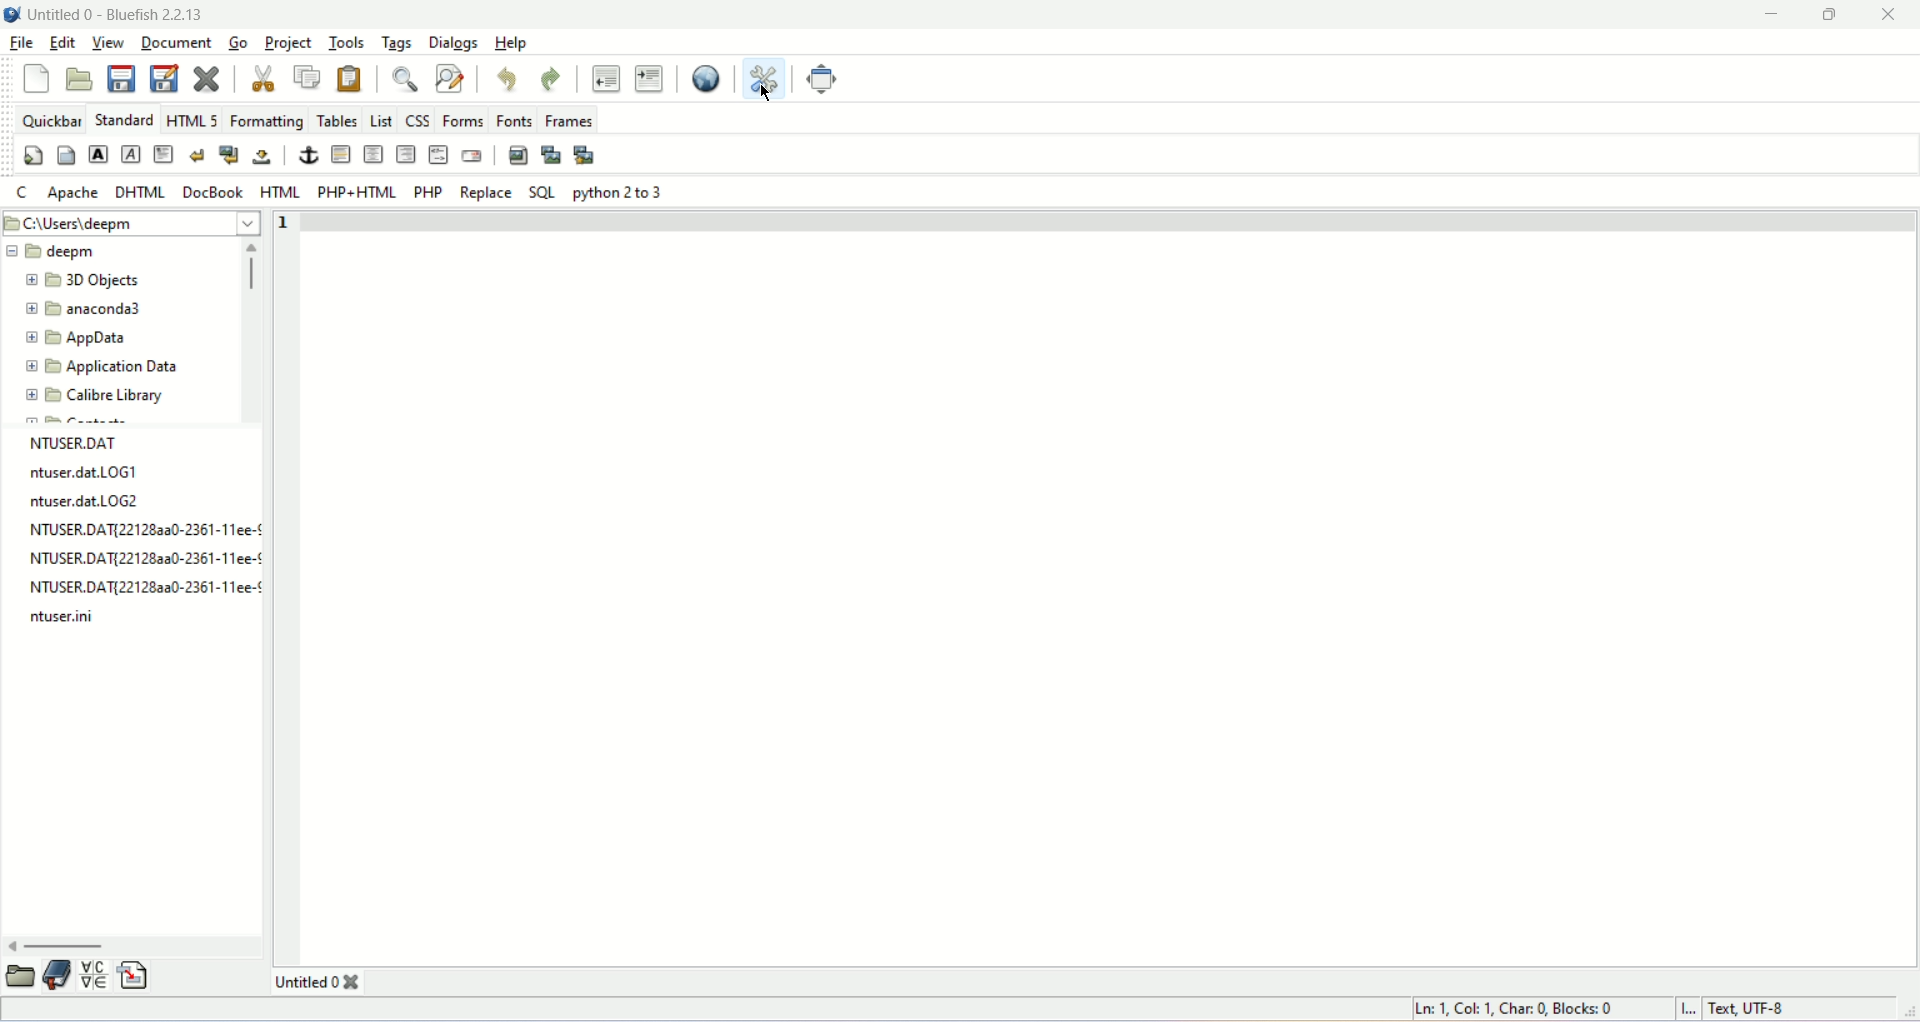 This screenshot has height=1022, width=1920. What do you see at coordinates (81, 226) in the screenshot?
I see ` C\Users\deepm` at bounding box center [81, 226].